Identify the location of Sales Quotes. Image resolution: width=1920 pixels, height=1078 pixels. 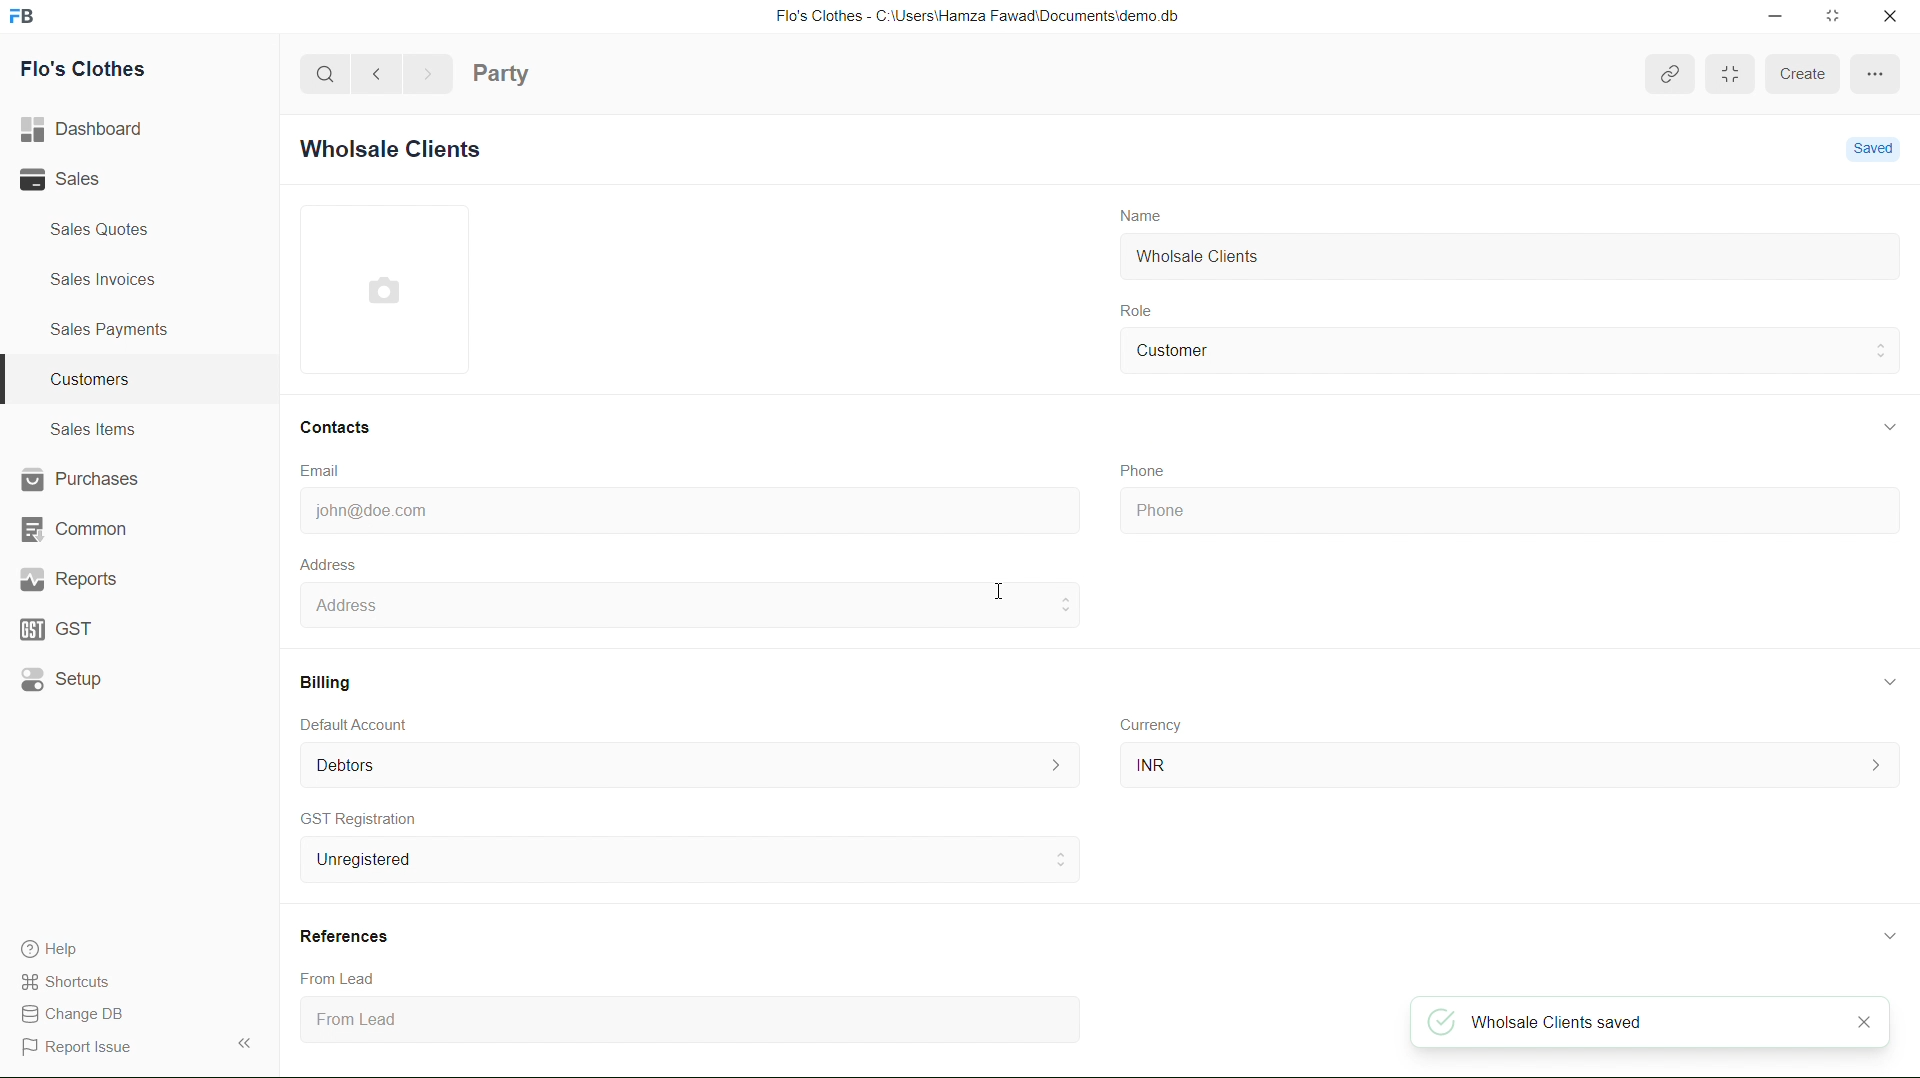
(96, 231).